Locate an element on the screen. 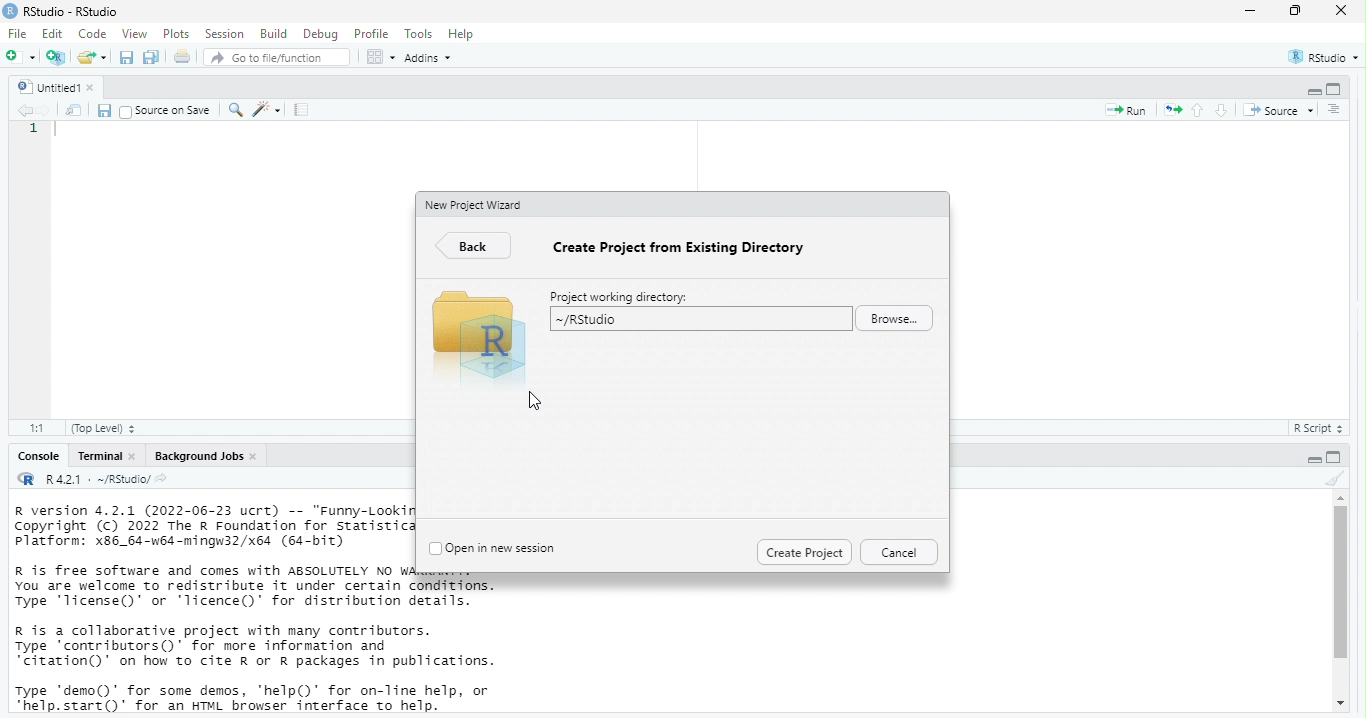 This screenshot has height=718, width=1366. session is located at coordinates (224, 34).